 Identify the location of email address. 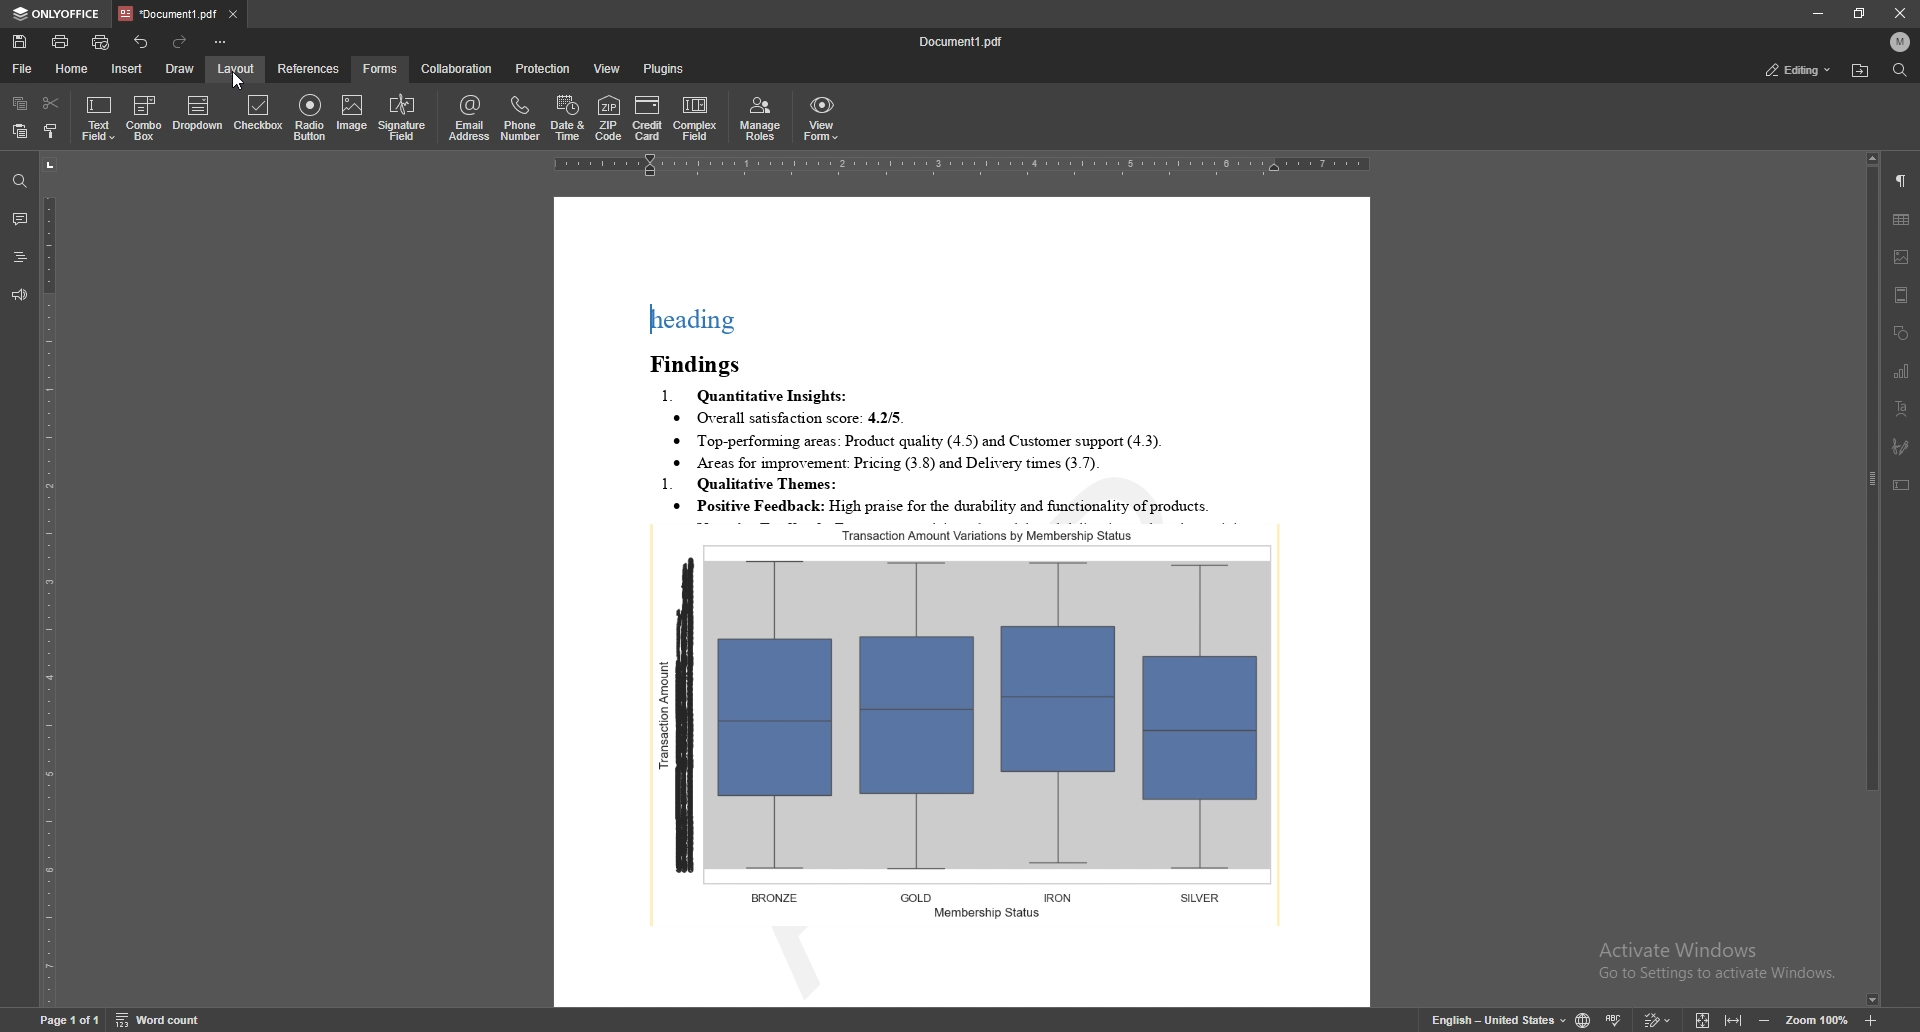
(468, 117).